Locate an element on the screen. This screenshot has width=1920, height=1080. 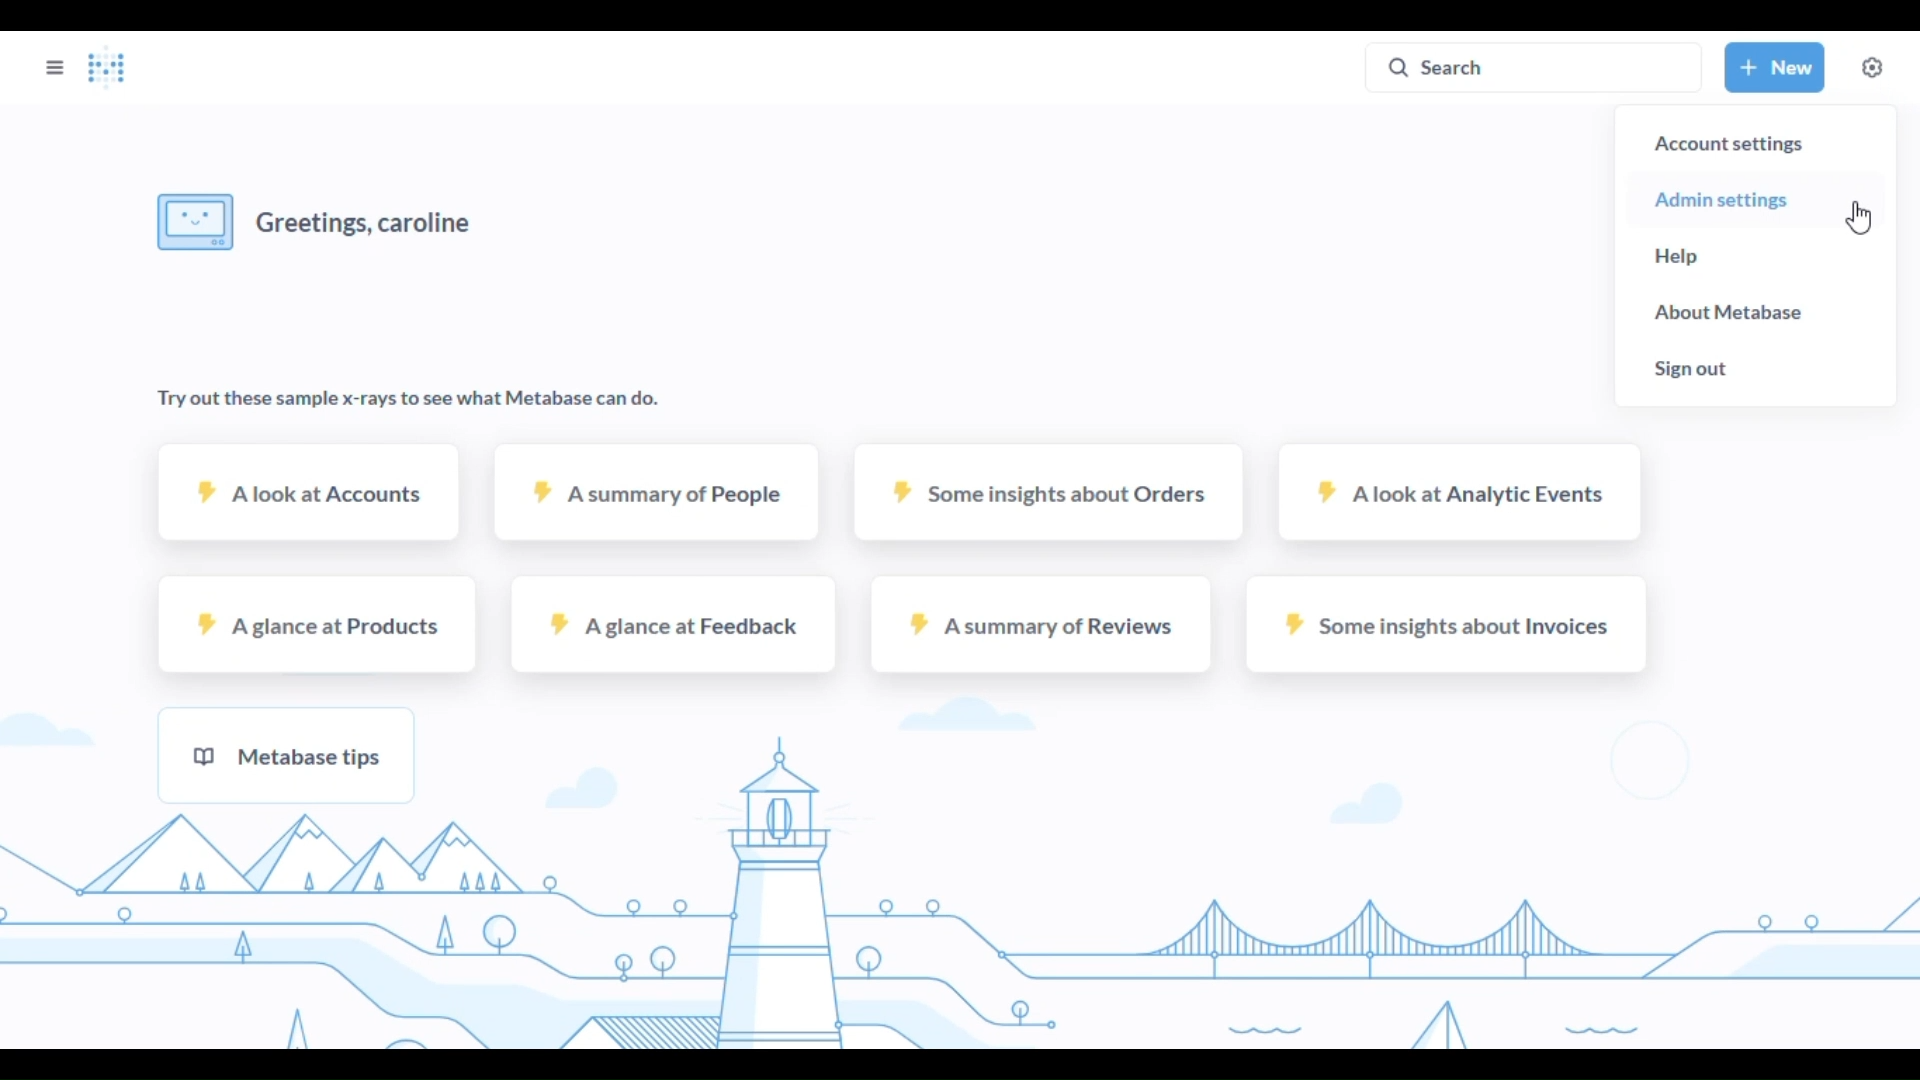
admin settings is located at coordinates (1722, 199).